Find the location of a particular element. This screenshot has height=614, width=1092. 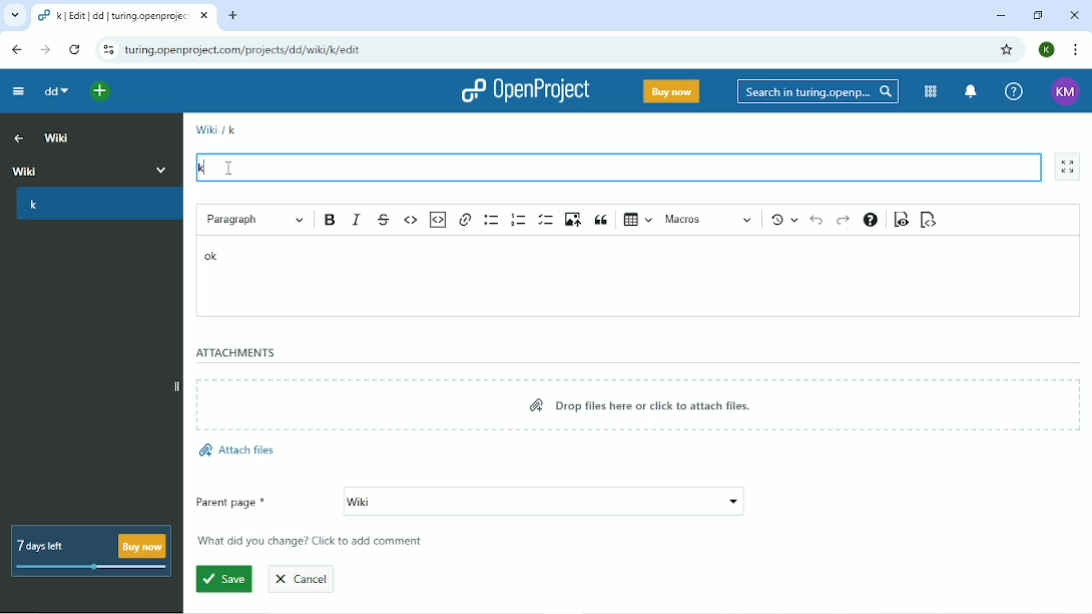

Upload image from computer is located at coordinates (572, 220).